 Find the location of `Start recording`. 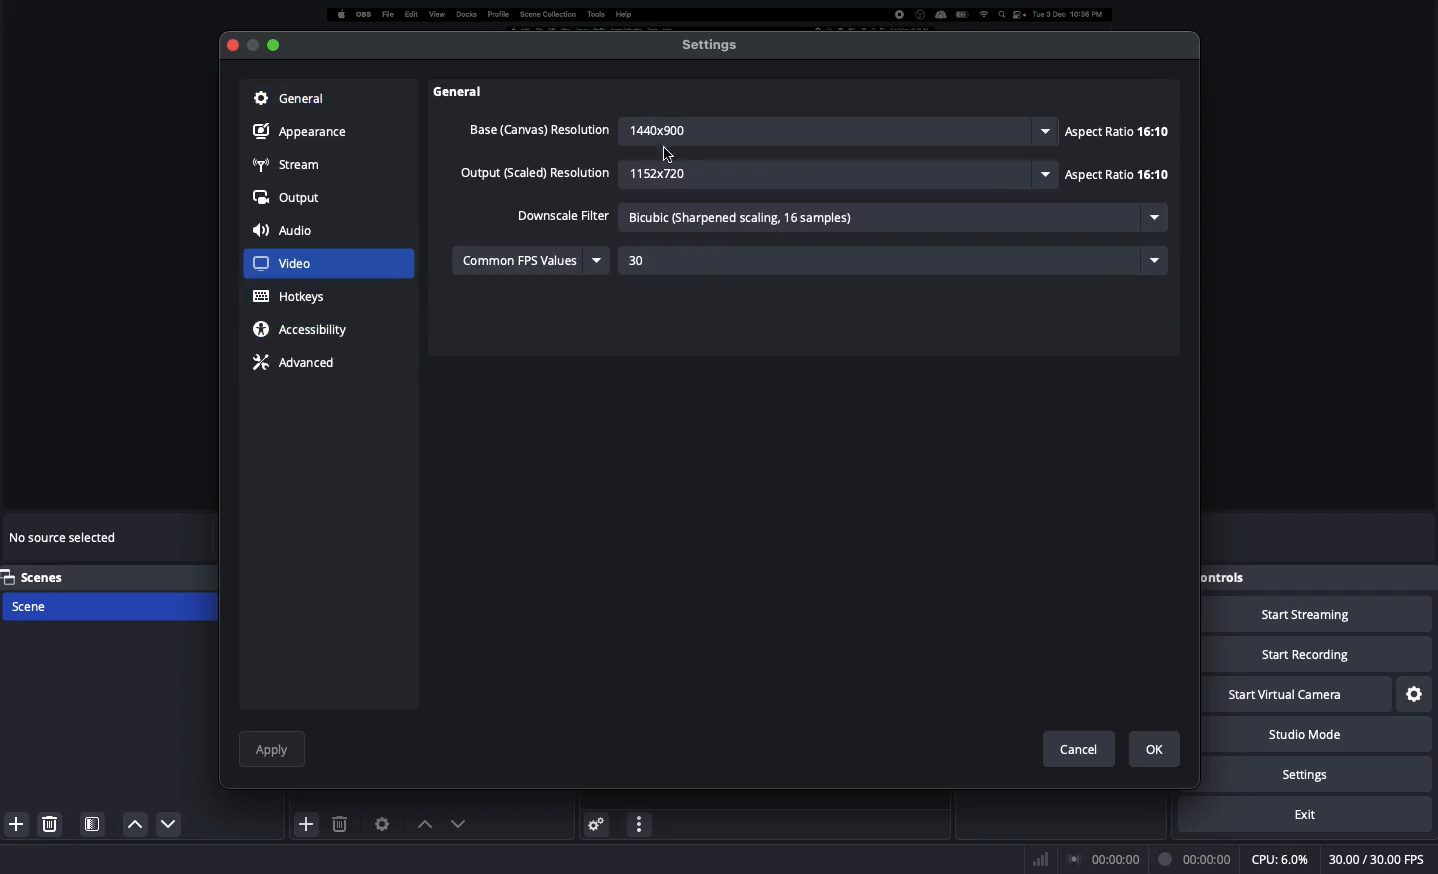

Start recording is located at coordinates (1318, 656).